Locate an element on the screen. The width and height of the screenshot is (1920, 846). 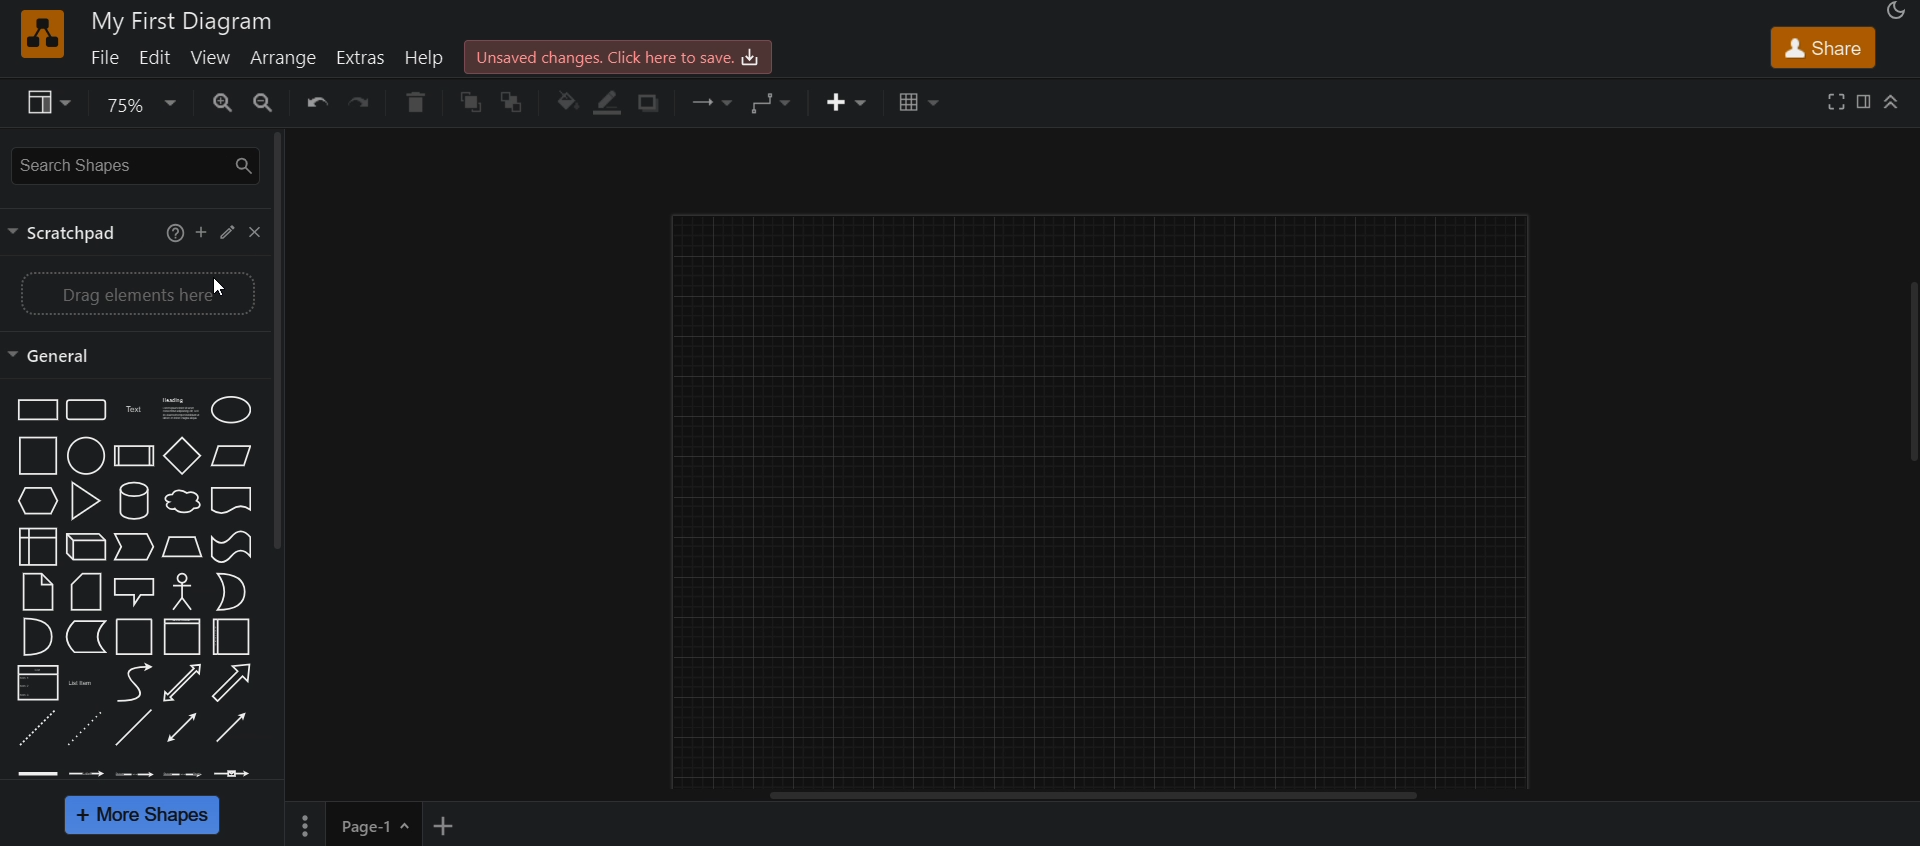
table is located at coordinates (918, 105).